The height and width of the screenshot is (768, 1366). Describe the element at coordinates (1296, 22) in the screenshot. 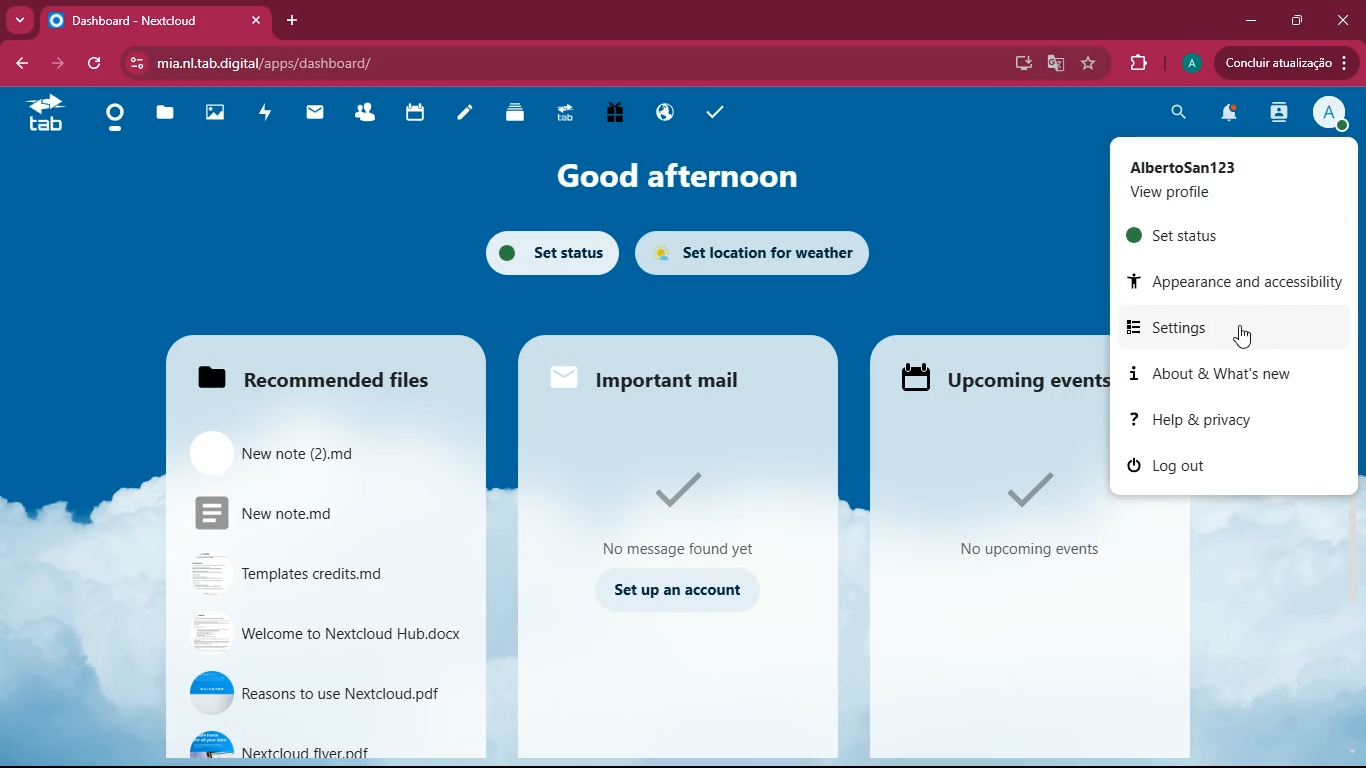

I see `maximize` at that location.